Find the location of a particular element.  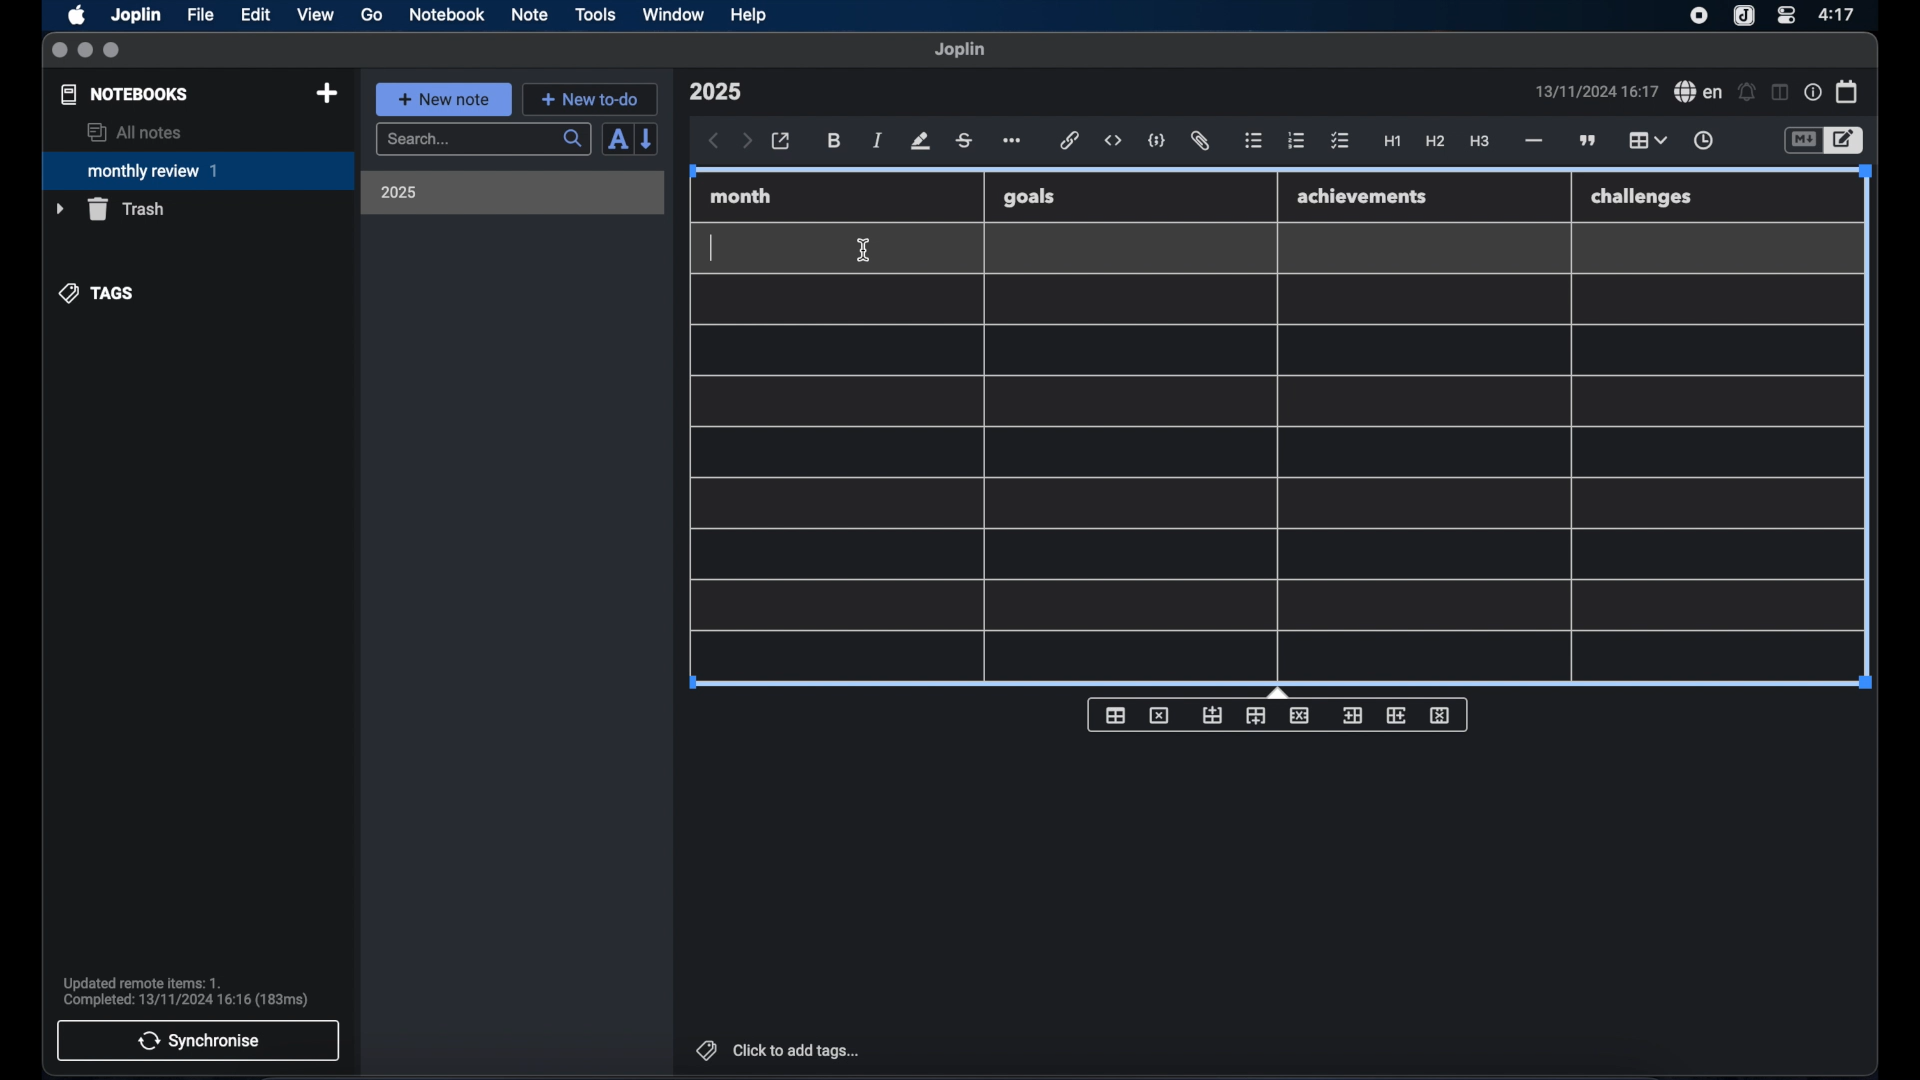

synchronise is located at coordinates (198, 1040).